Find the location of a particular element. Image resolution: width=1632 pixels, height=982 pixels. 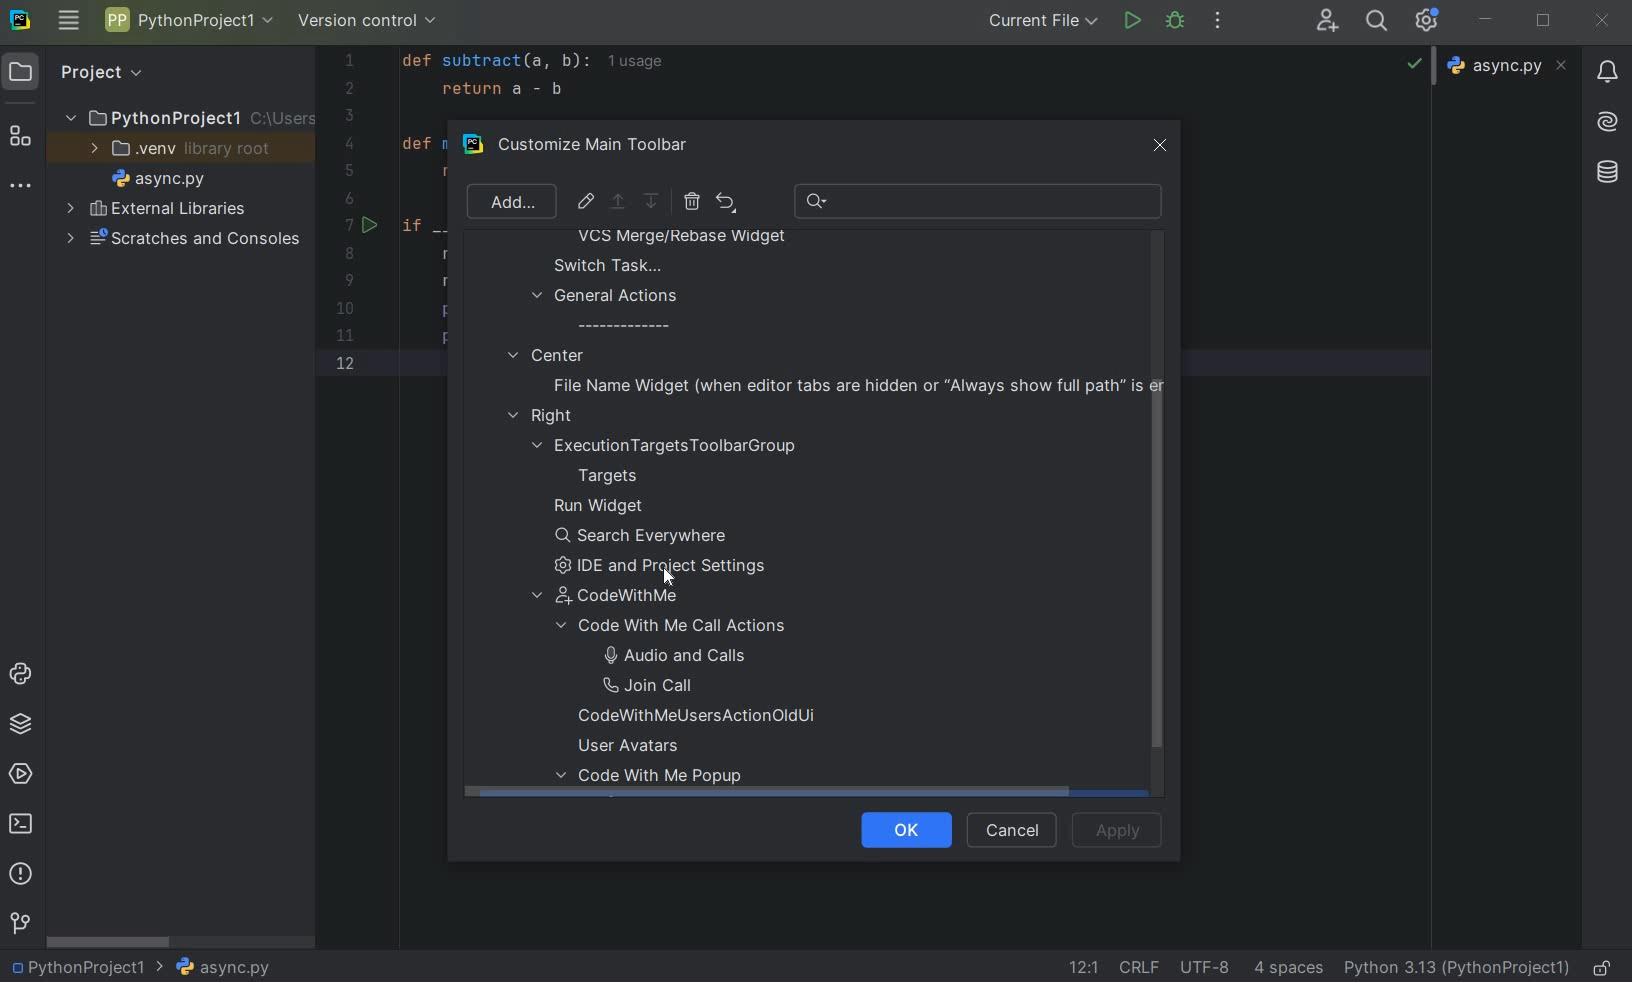

ok is located at coordinates (898, 828).